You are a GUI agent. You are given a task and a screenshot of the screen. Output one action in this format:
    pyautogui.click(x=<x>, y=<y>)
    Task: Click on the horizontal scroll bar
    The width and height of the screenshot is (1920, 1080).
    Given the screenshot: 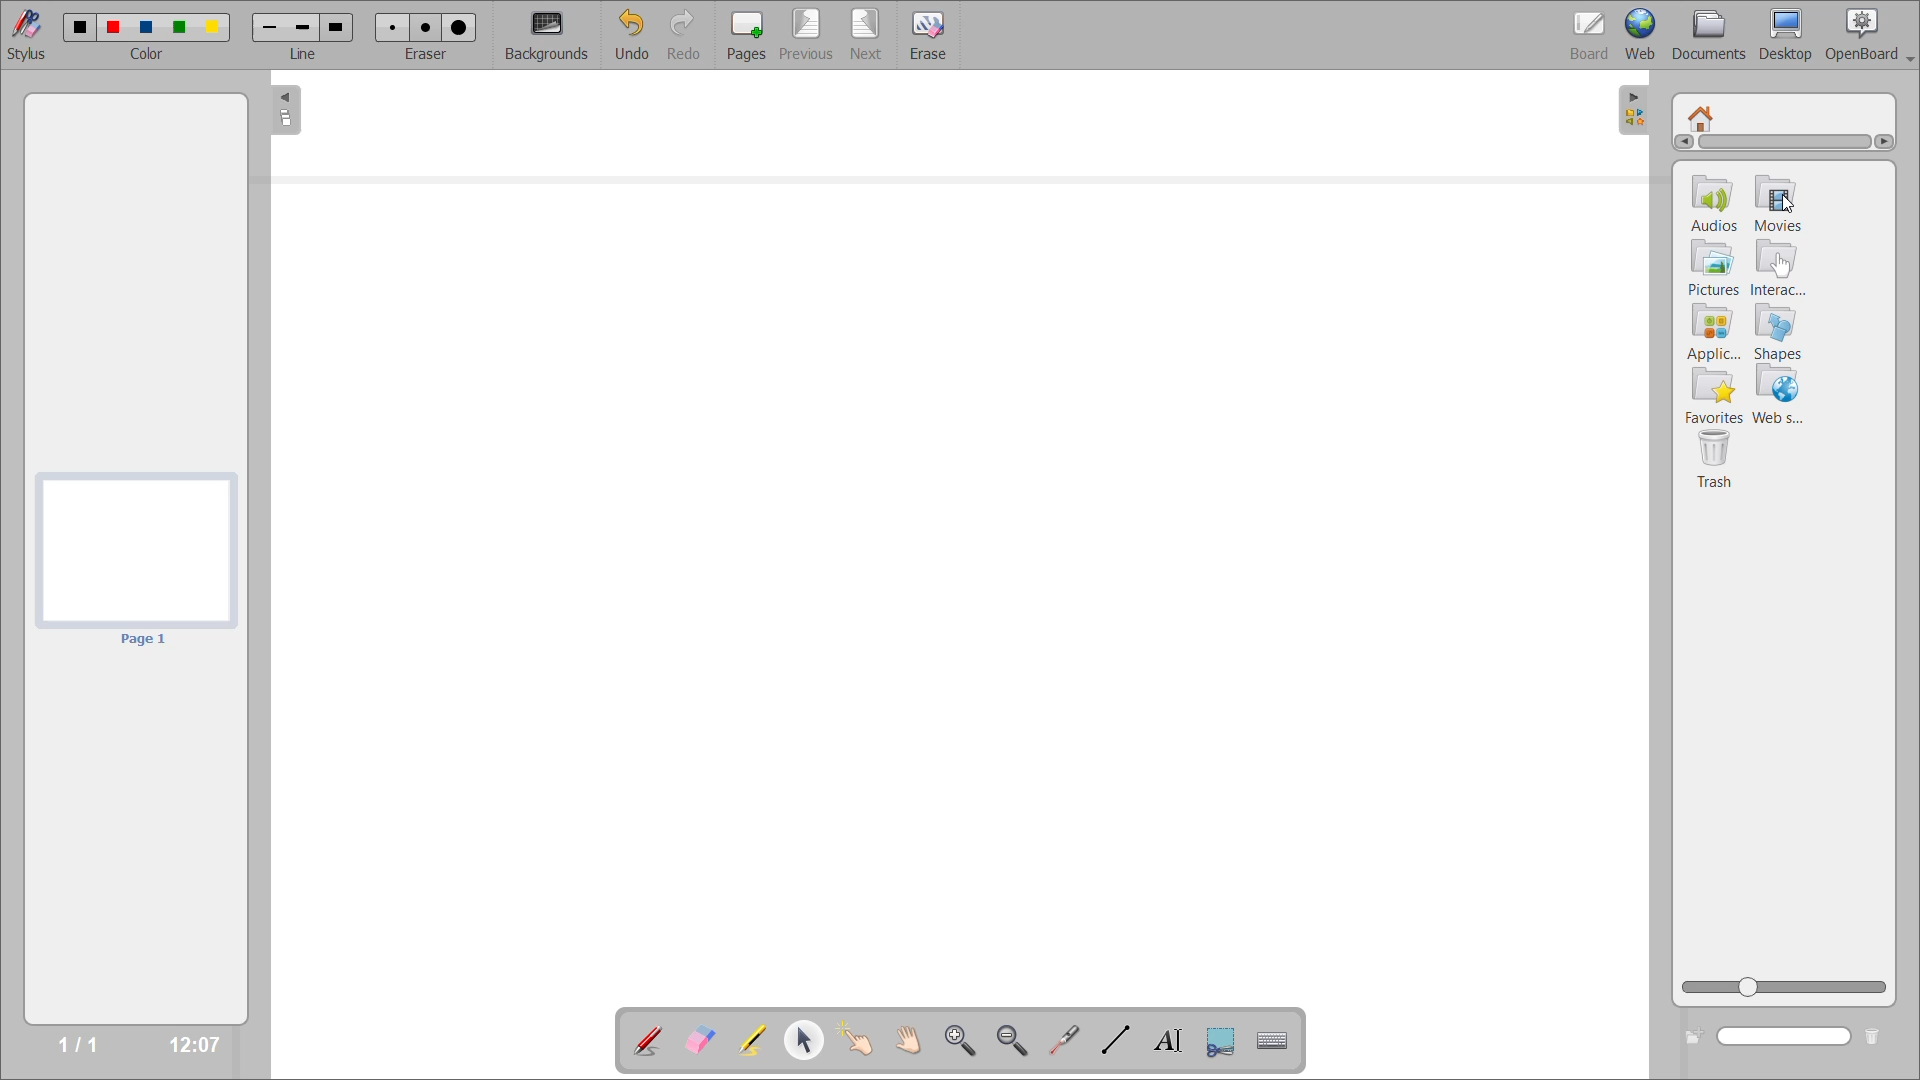 What is the action you would take?
    pyautogui.click(x=1785, y=146)
    